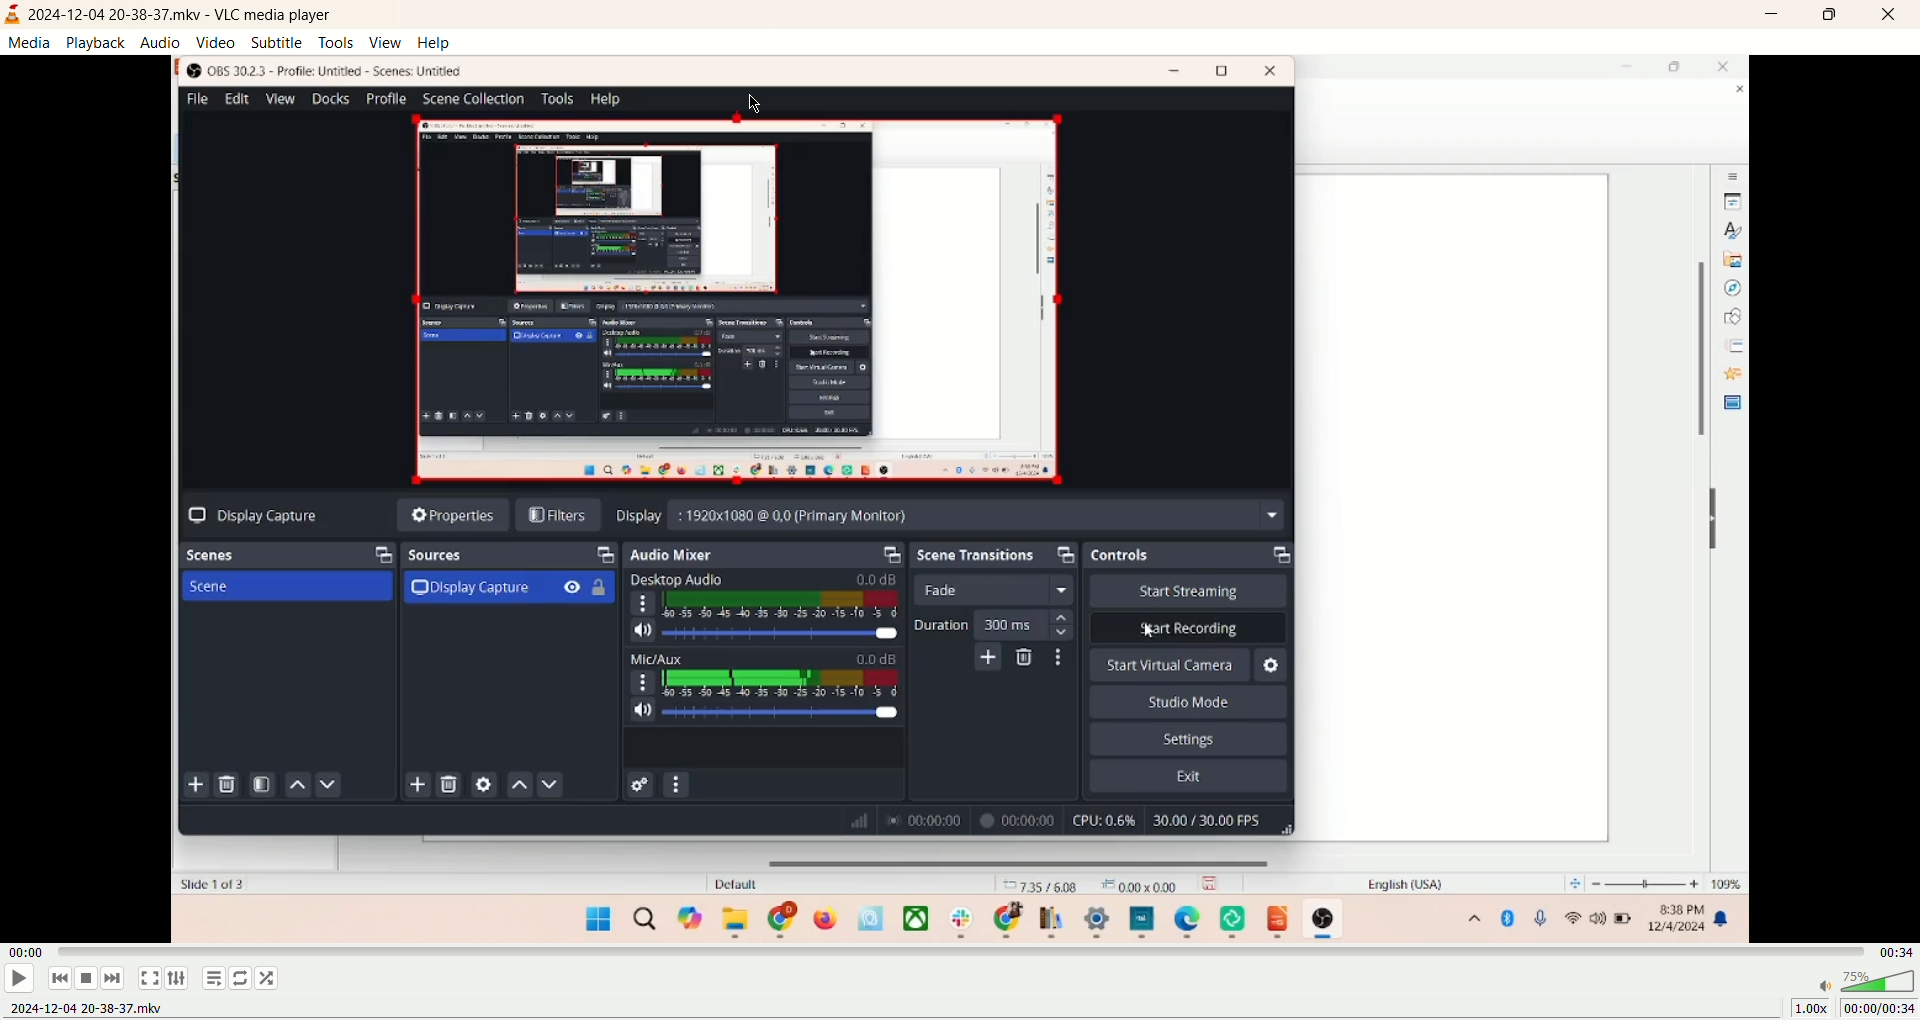 Image resolution: width=1920 pixels, height=1020 pixels. What do you see at coordinates (1775, 17) in the screenshot?
I see `minimize` at bounding box center [1775, 17].